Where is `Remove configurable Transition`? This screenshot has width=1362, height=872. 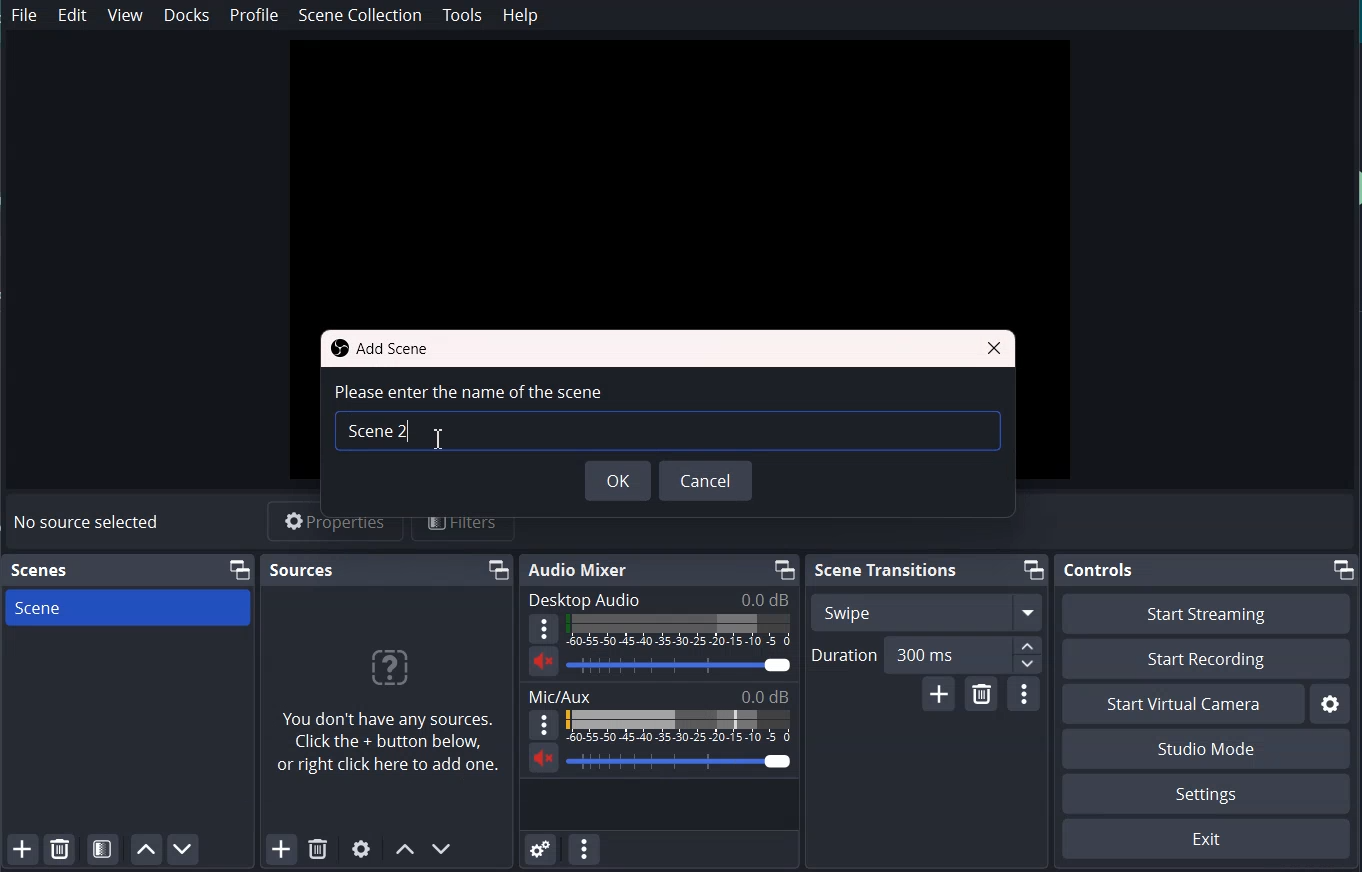 Remove configurable Transition is located at coordinates (981, 694).